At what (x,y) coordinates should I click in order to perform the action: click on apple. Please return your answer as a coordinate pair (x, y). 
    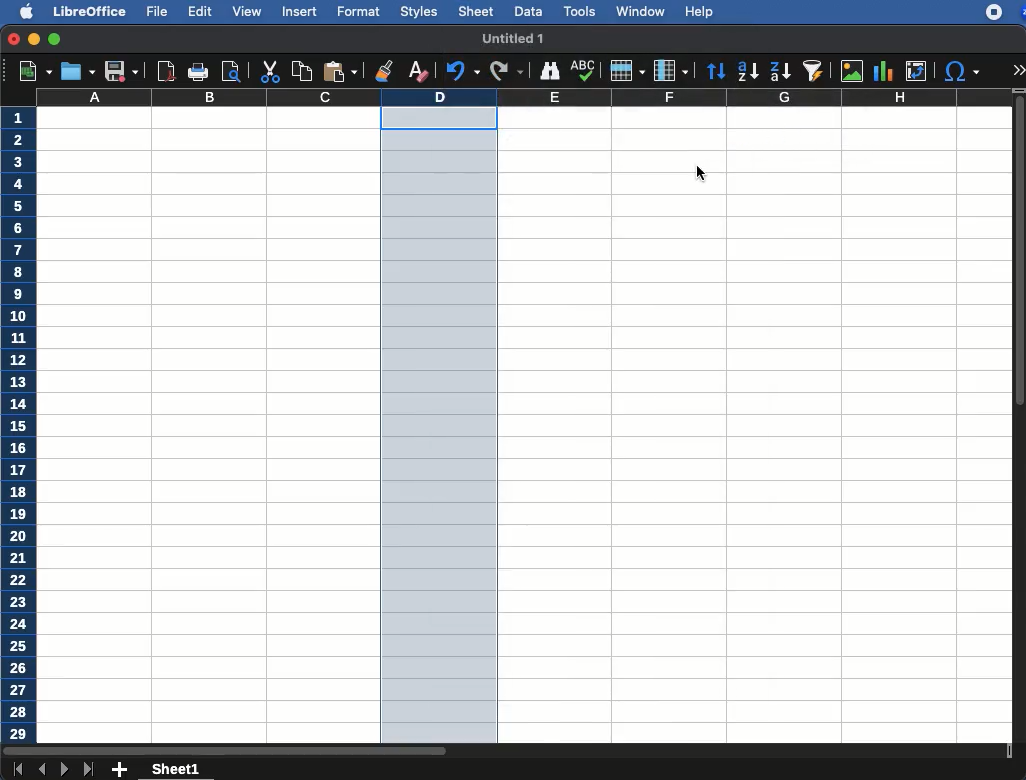
    Looking at the image, I should click on (20, 12).